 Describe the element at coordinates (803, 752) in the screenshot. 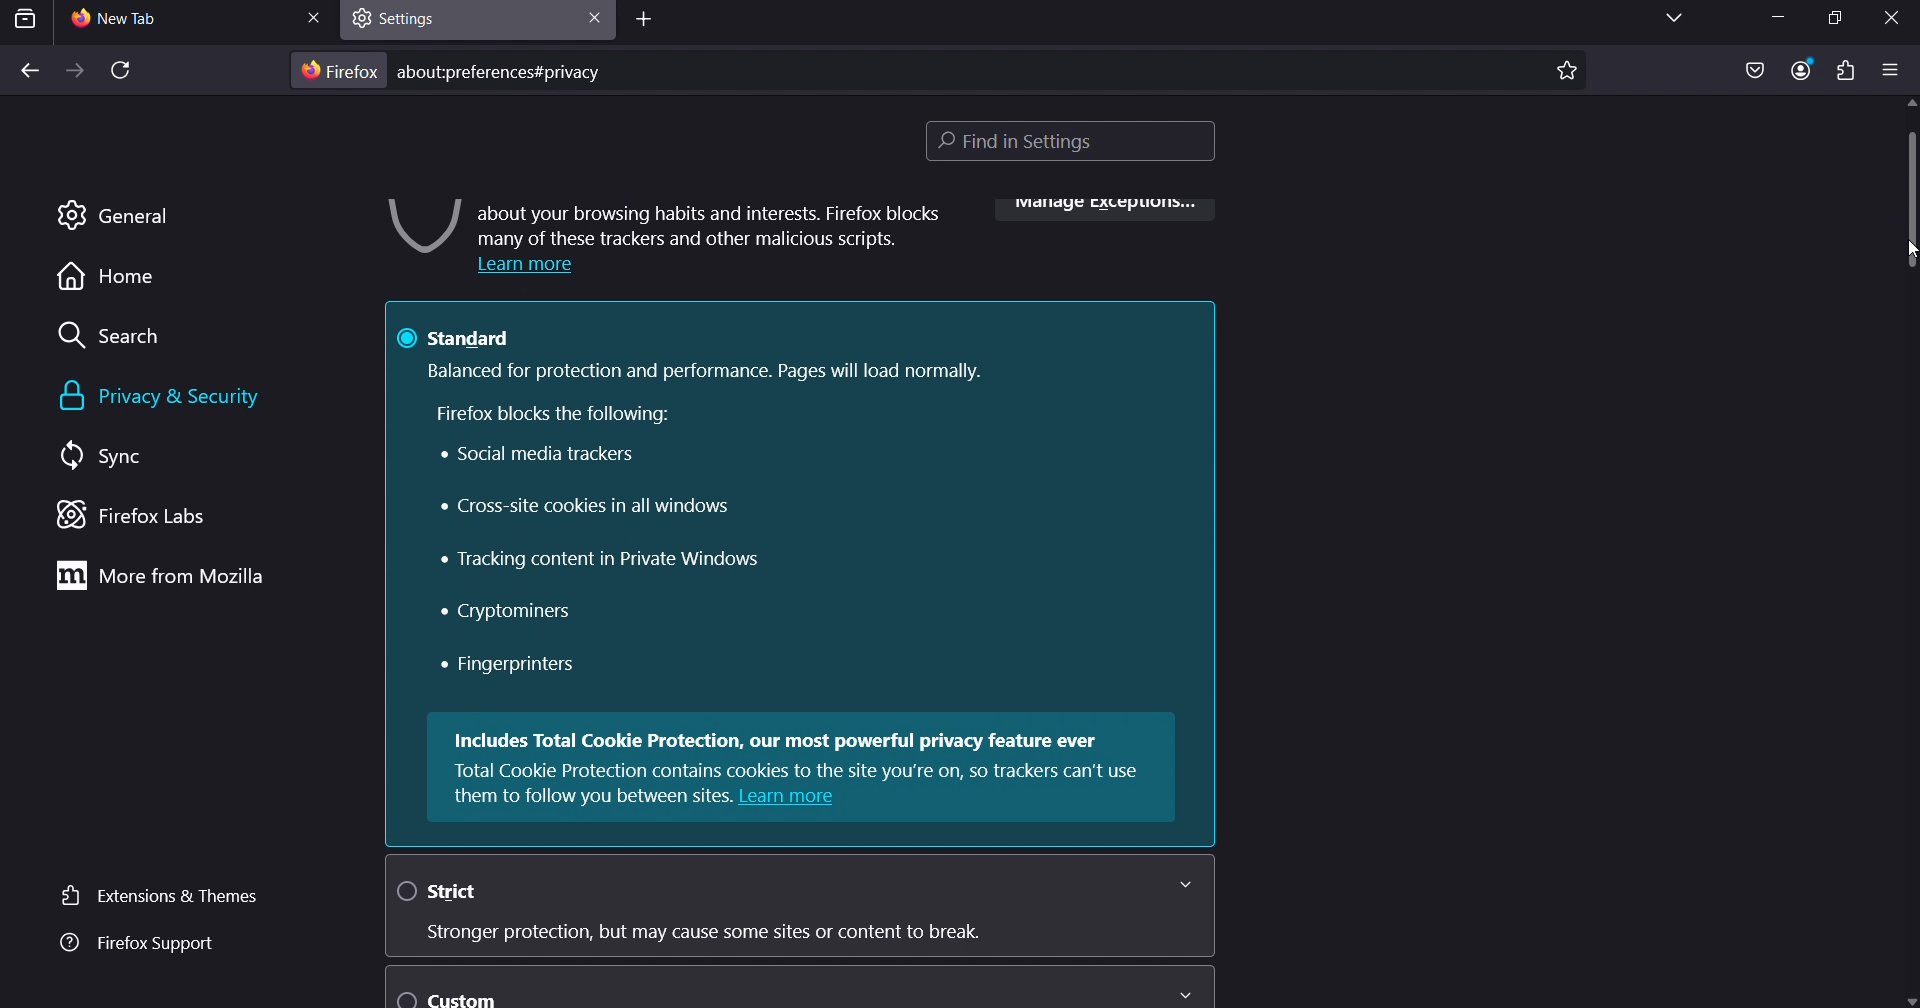

I see `Includes Total Cookie Protection, our most powerful privacy feature ever
Total Cookie Protection contains cookies to the site you're on, so trackers can't use` at that location.